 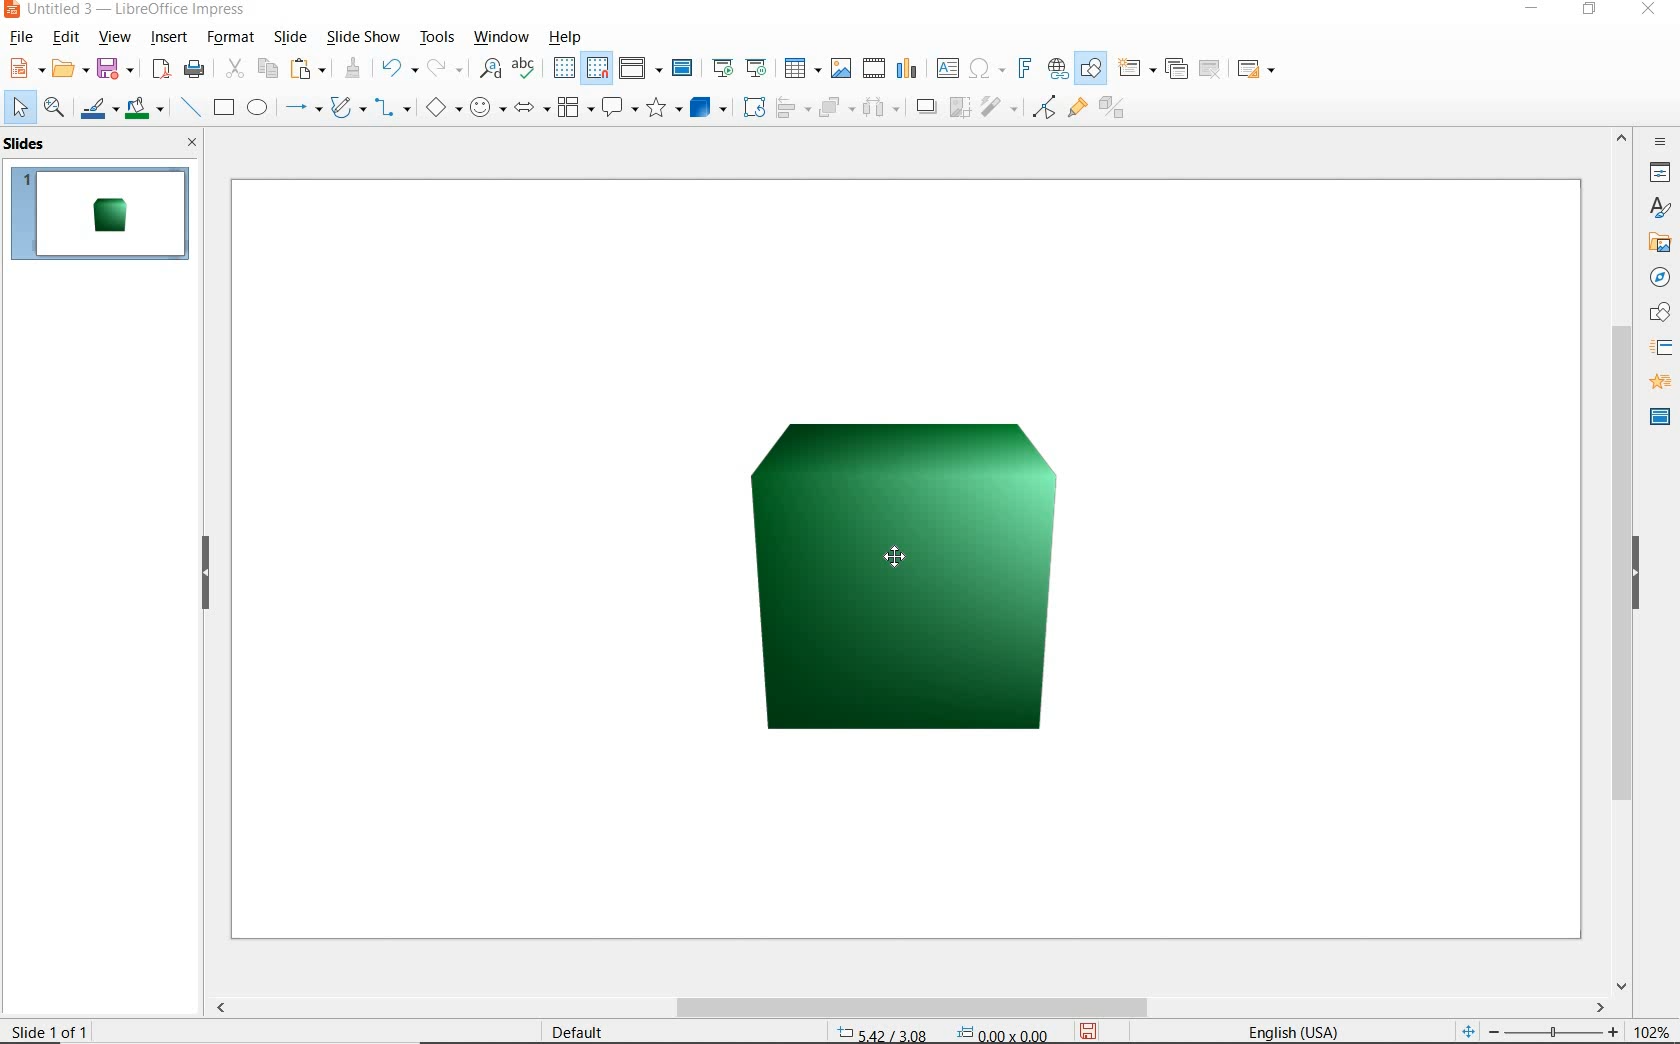 I want to click on insert chart, so click(x=906, y=69).